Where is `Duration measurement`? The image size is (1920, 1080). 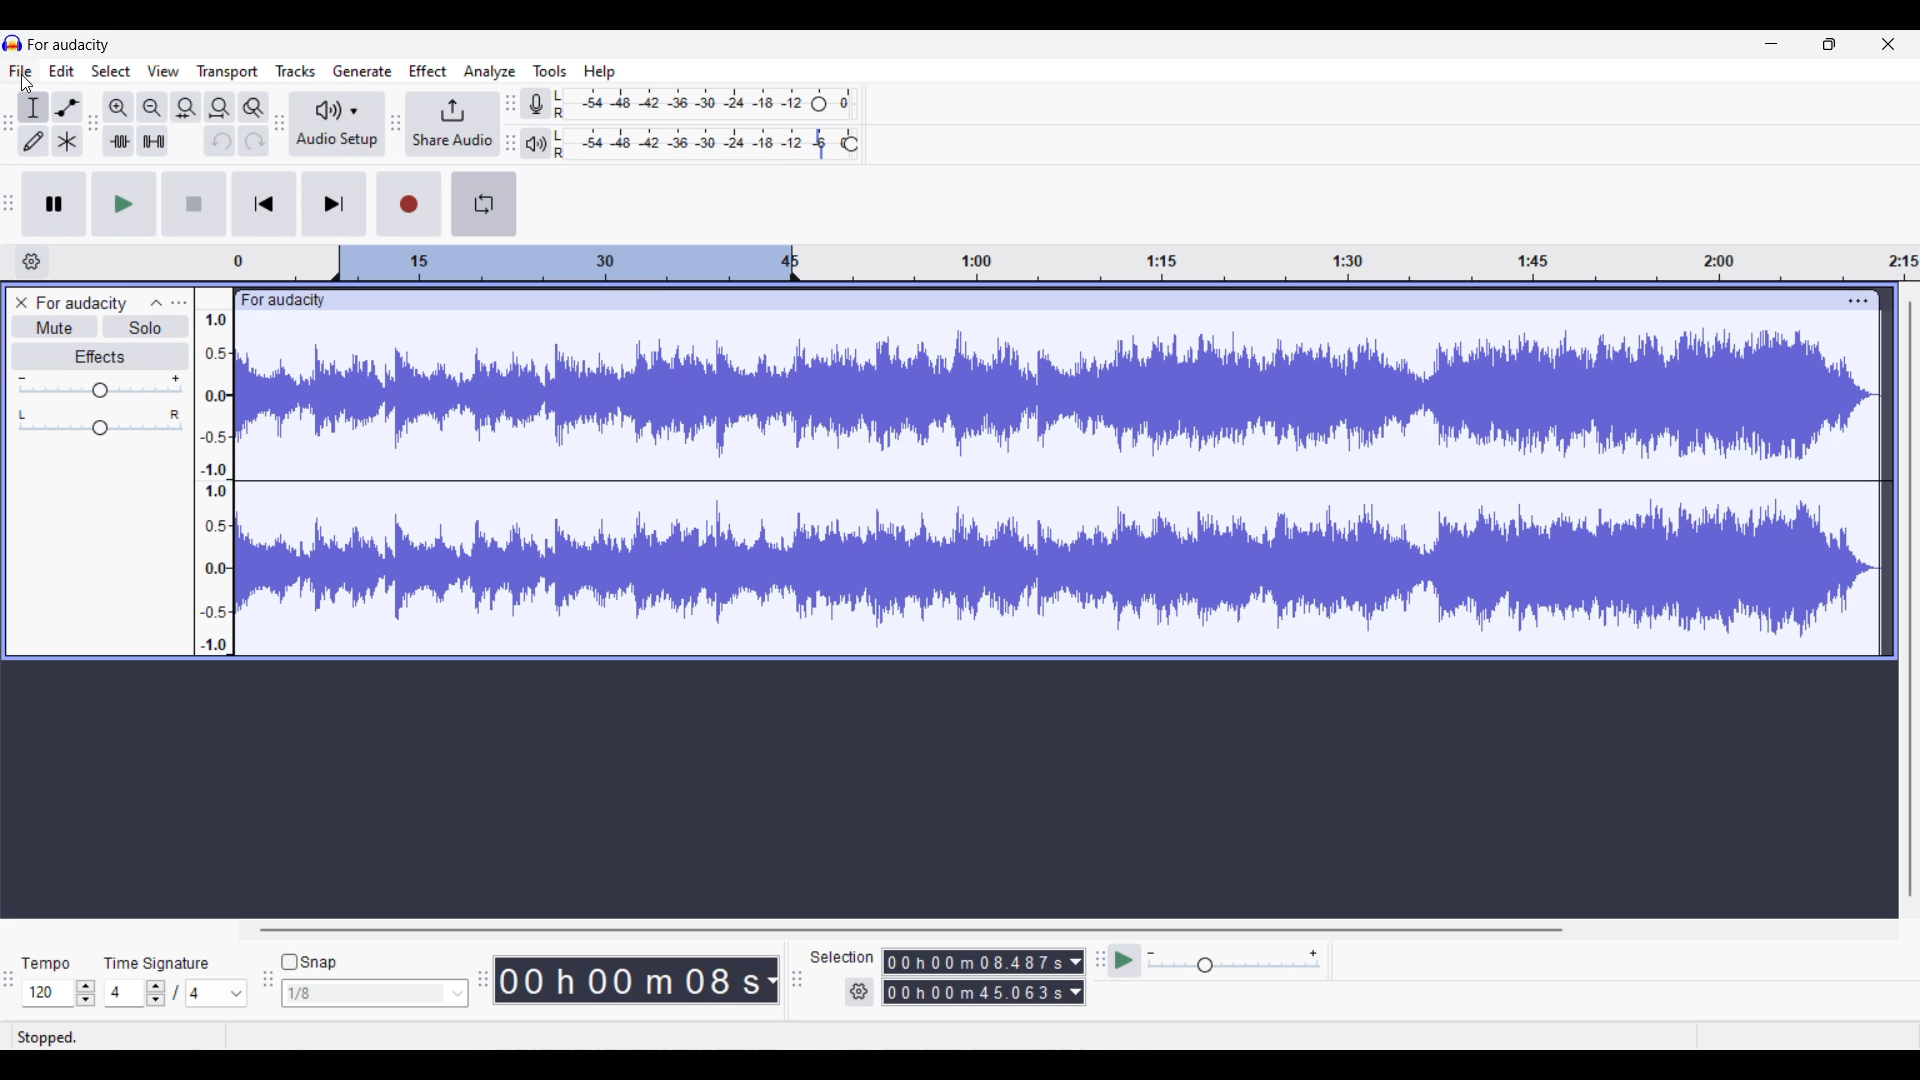
Duration measurement is located at coordinates (1075, 992).